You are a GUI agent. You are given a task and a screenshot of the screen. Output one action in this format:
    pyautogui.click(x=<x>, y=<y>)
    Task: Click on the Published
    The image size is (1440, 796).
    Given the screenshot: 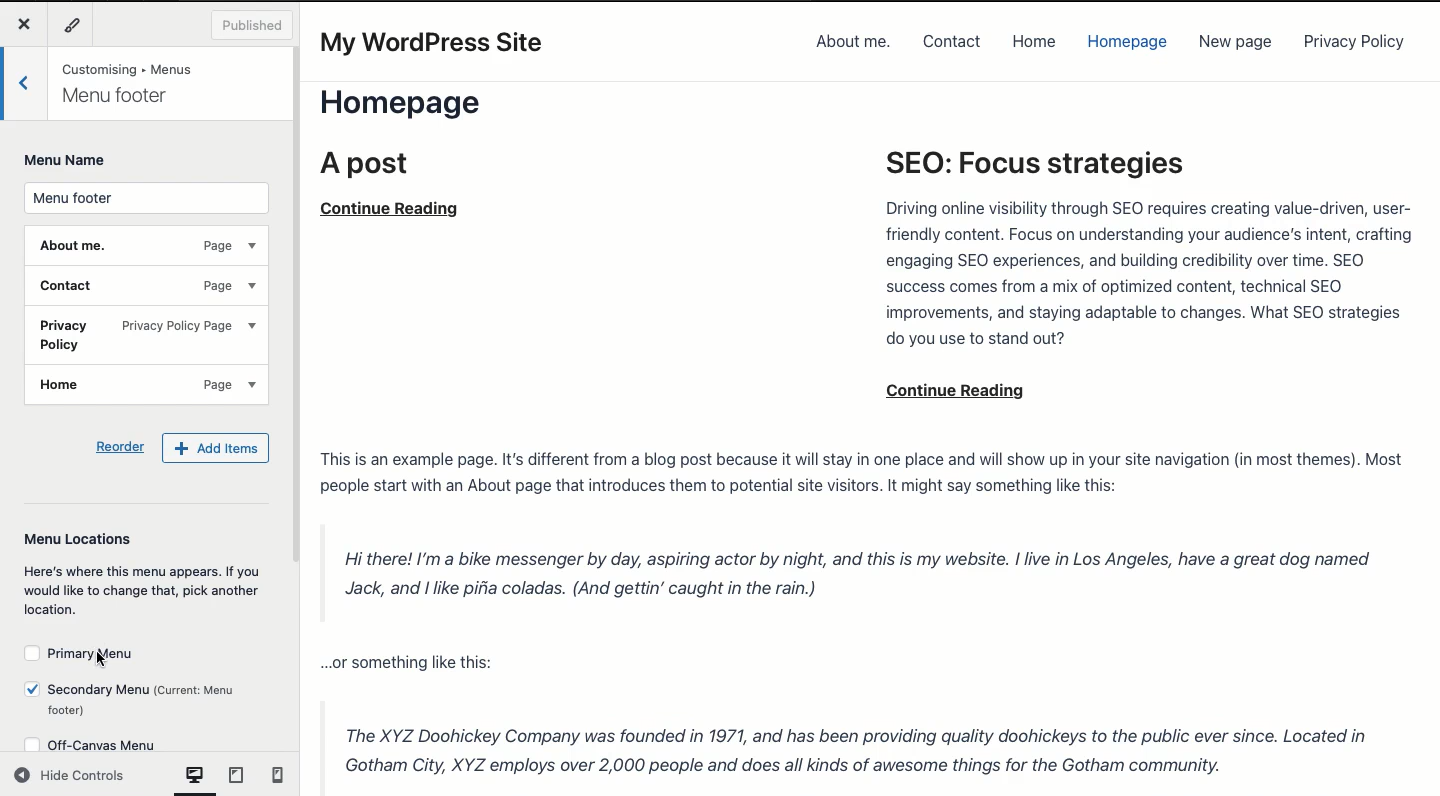 What is the action you would take?
    pyautogui.click(x=254, y=26)
    